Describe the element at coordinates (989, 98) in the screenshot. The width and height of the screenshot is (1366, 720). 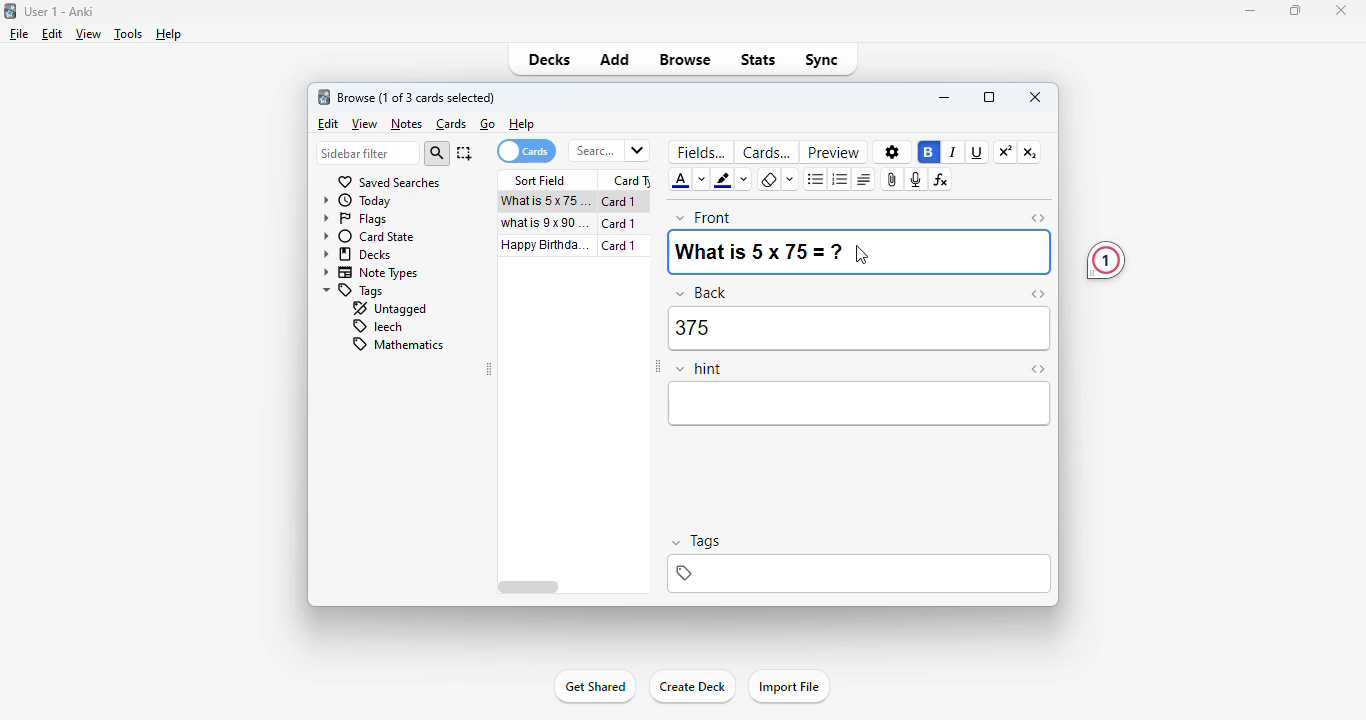
I see `maximize` at that location.